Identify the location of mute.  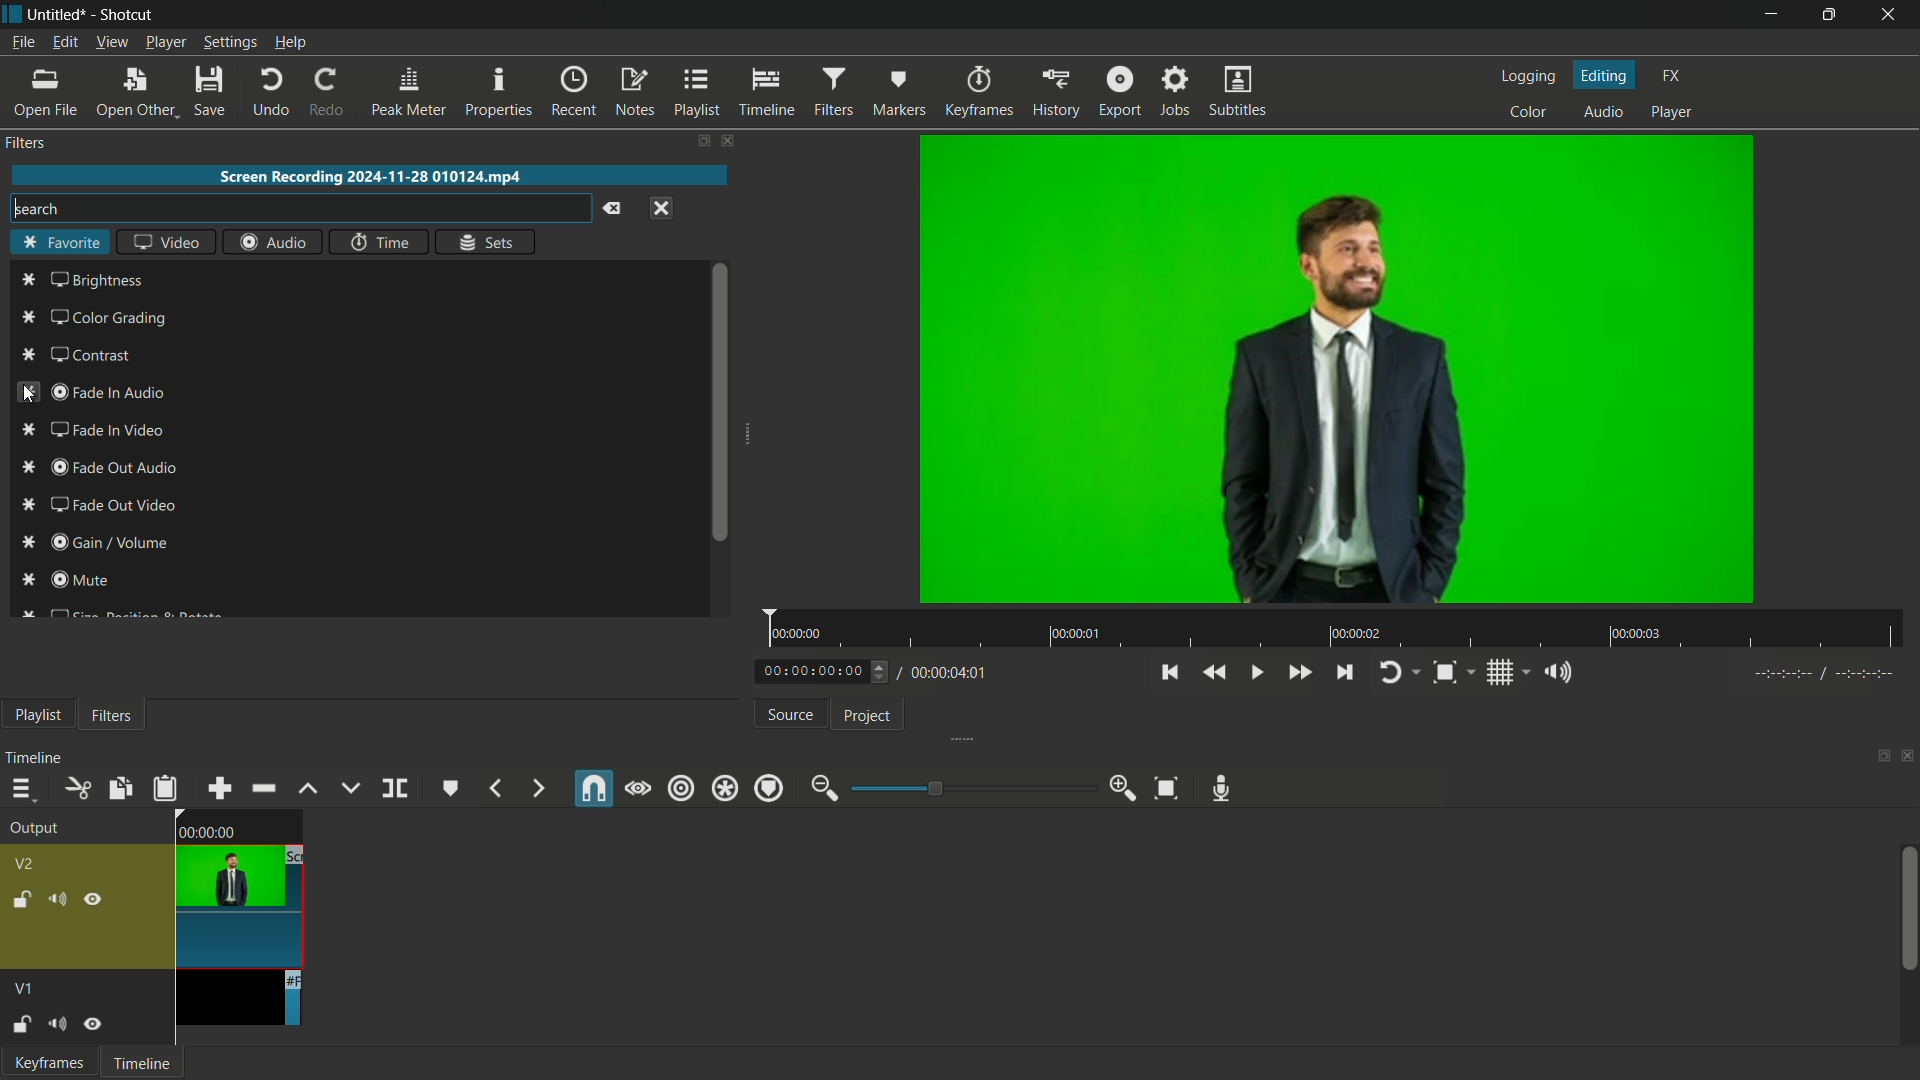
(68, 581).